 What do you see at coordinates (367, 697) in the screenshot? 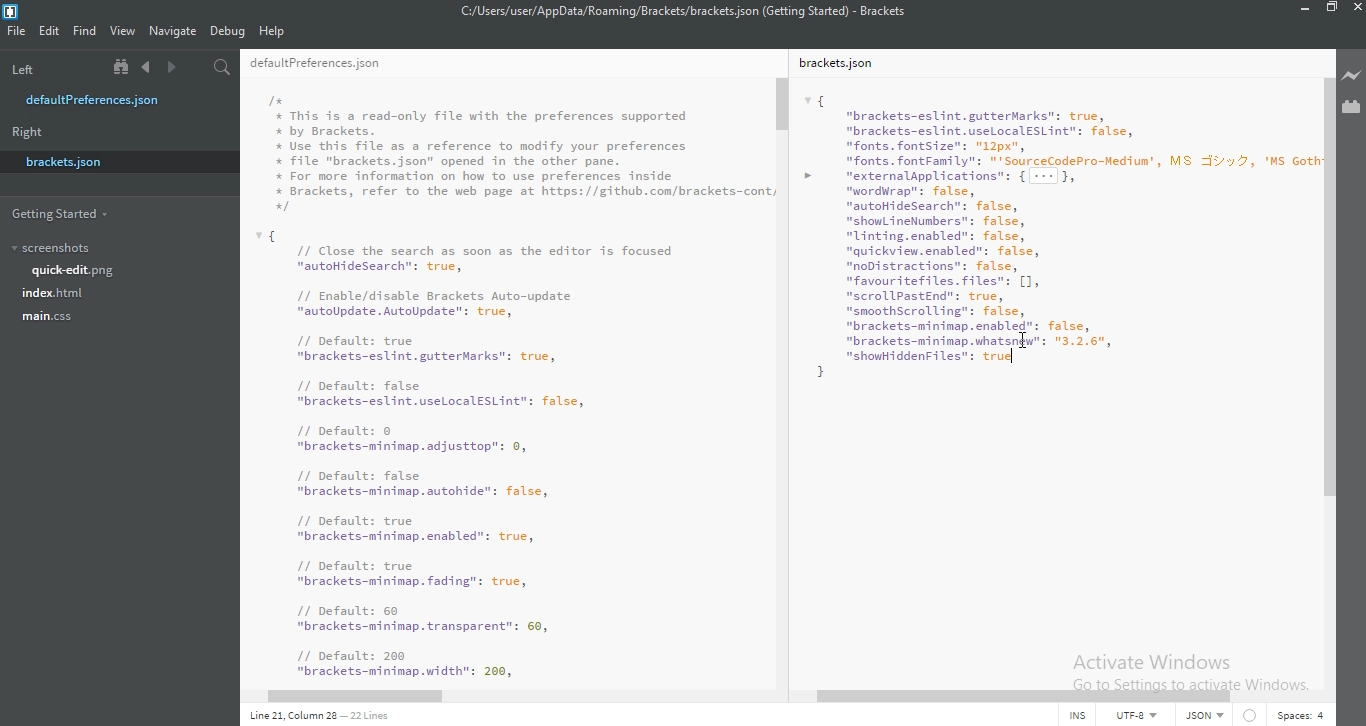
I see `scroll bar` at bounding box center [367, 697].